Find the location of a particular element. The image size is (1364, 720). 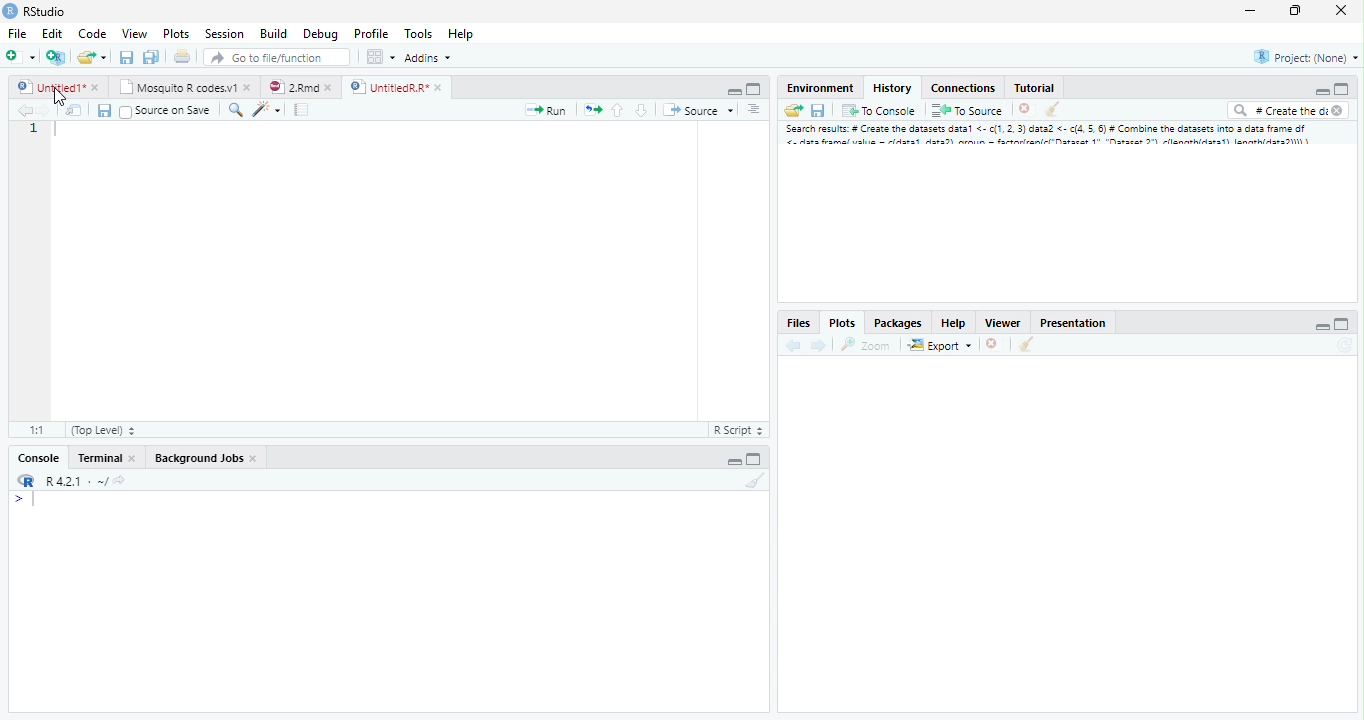

Minimize is located at coordinates (733, 461).